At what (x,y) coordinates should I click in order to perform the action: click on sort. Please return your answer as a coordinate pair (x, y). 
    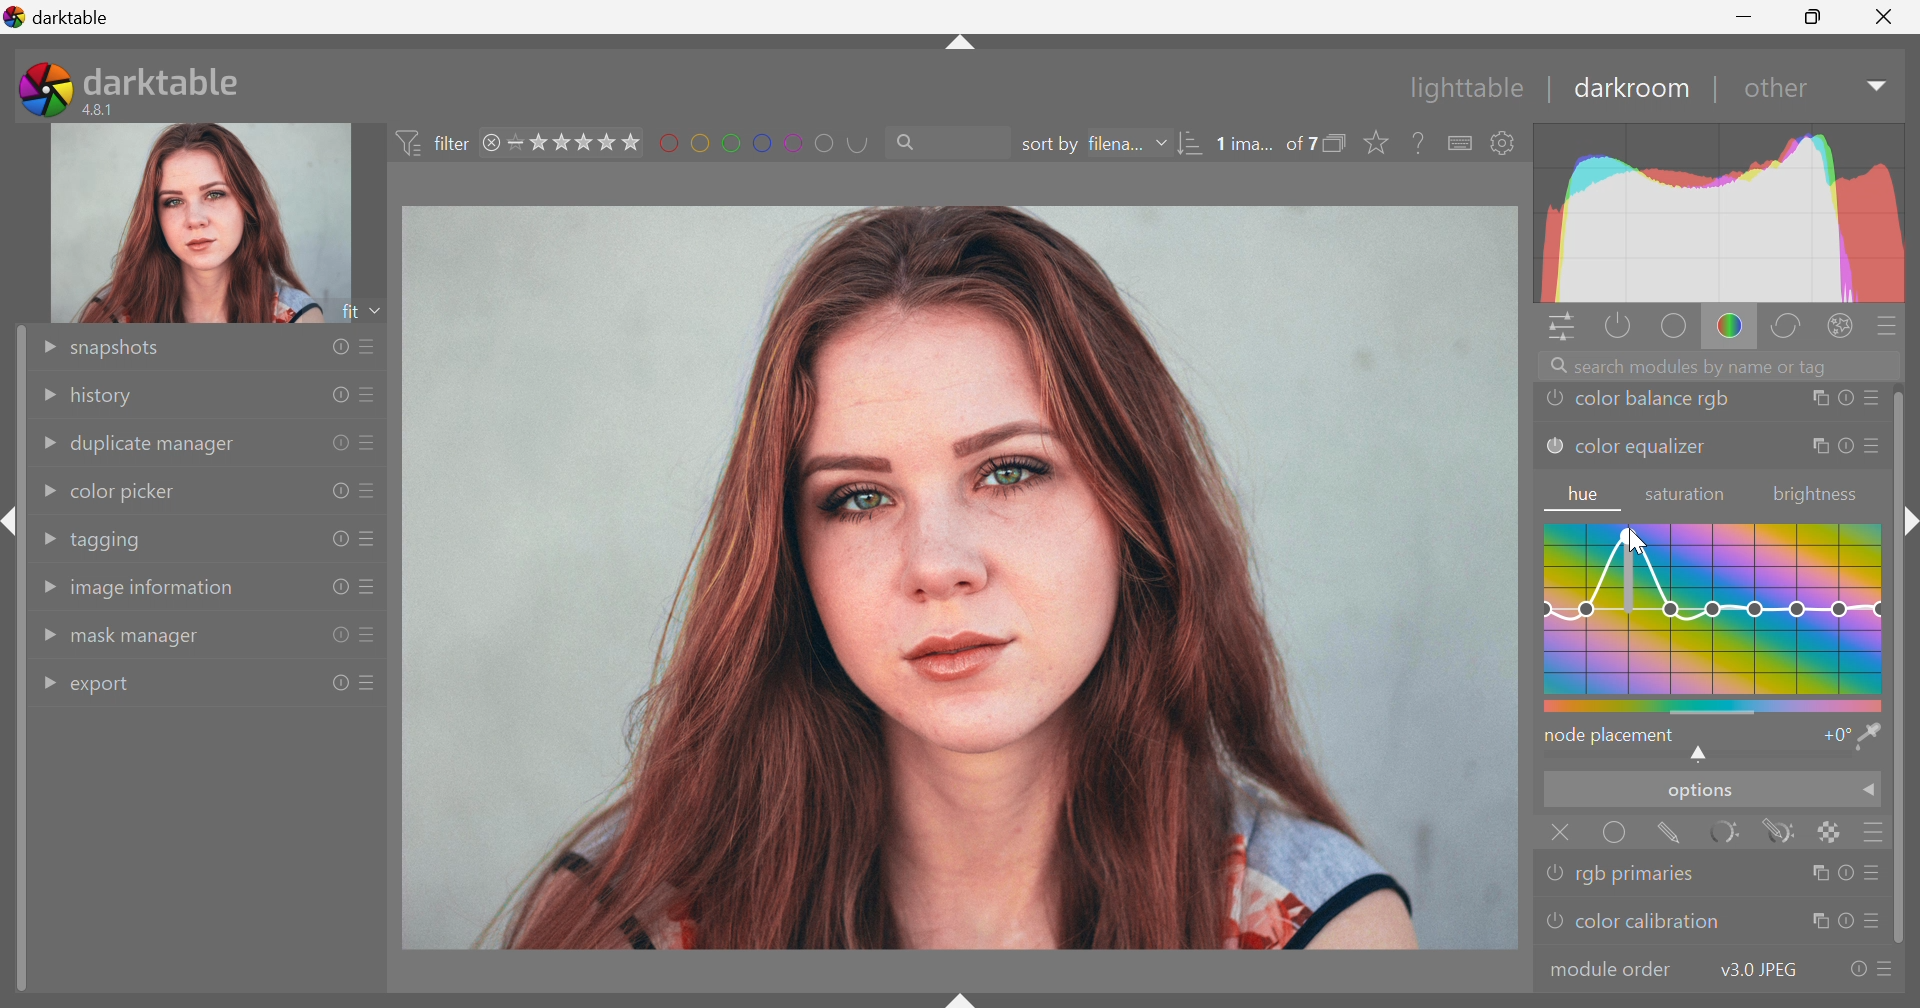
    Looking at the image, I should click on (1190, 145).